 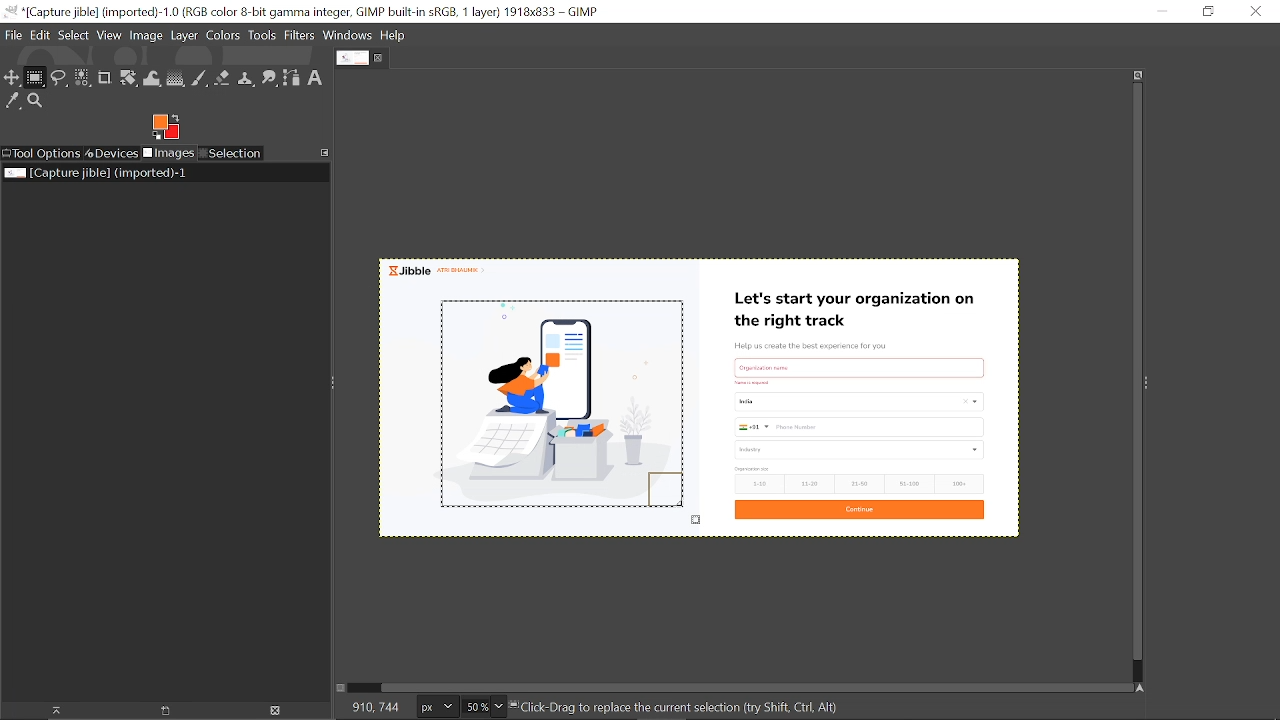 What do you see at coordinates (690, 514) in the screenshot?
I see `Cursor here` at bounding box center [690, 514].